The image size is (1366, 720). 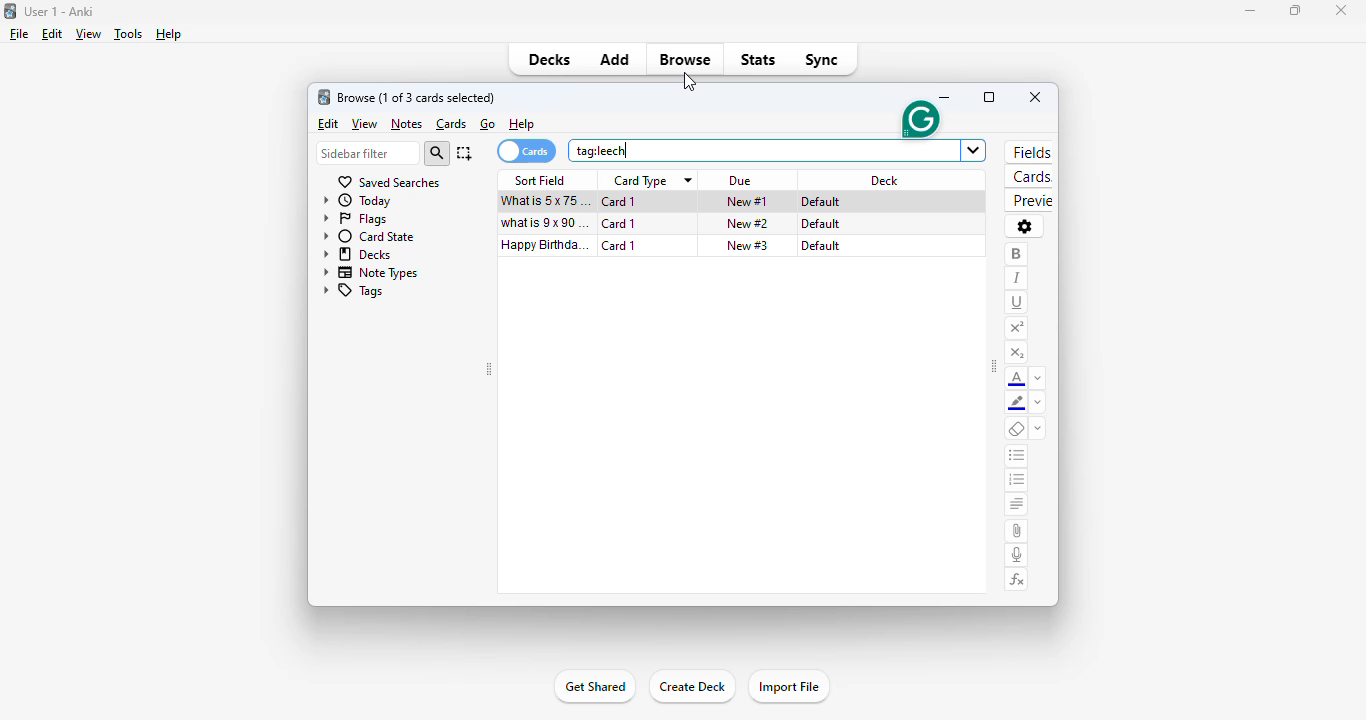 I want to click on browse, so click(x=685, y=59).